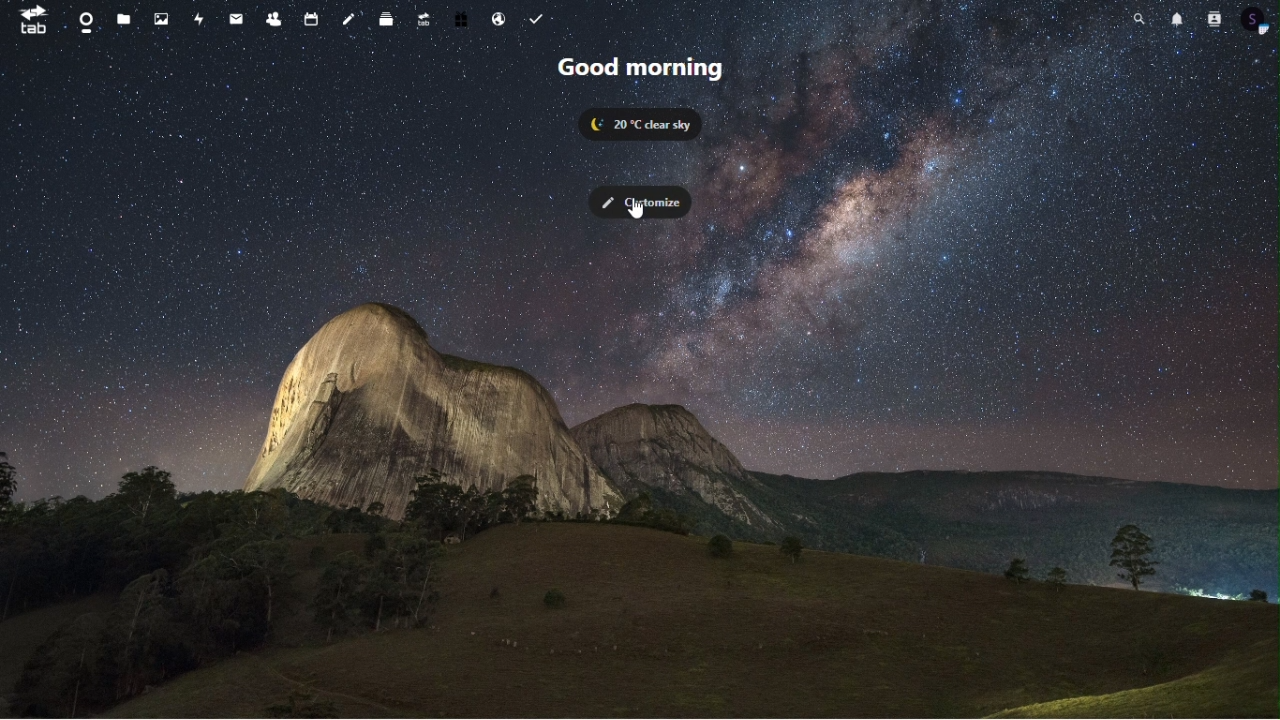 Image resolution: width=1280 pixels, height=720 pixels. Describe the element at coordinates (643, 204) in the screenshot. I see `customize` at that location.